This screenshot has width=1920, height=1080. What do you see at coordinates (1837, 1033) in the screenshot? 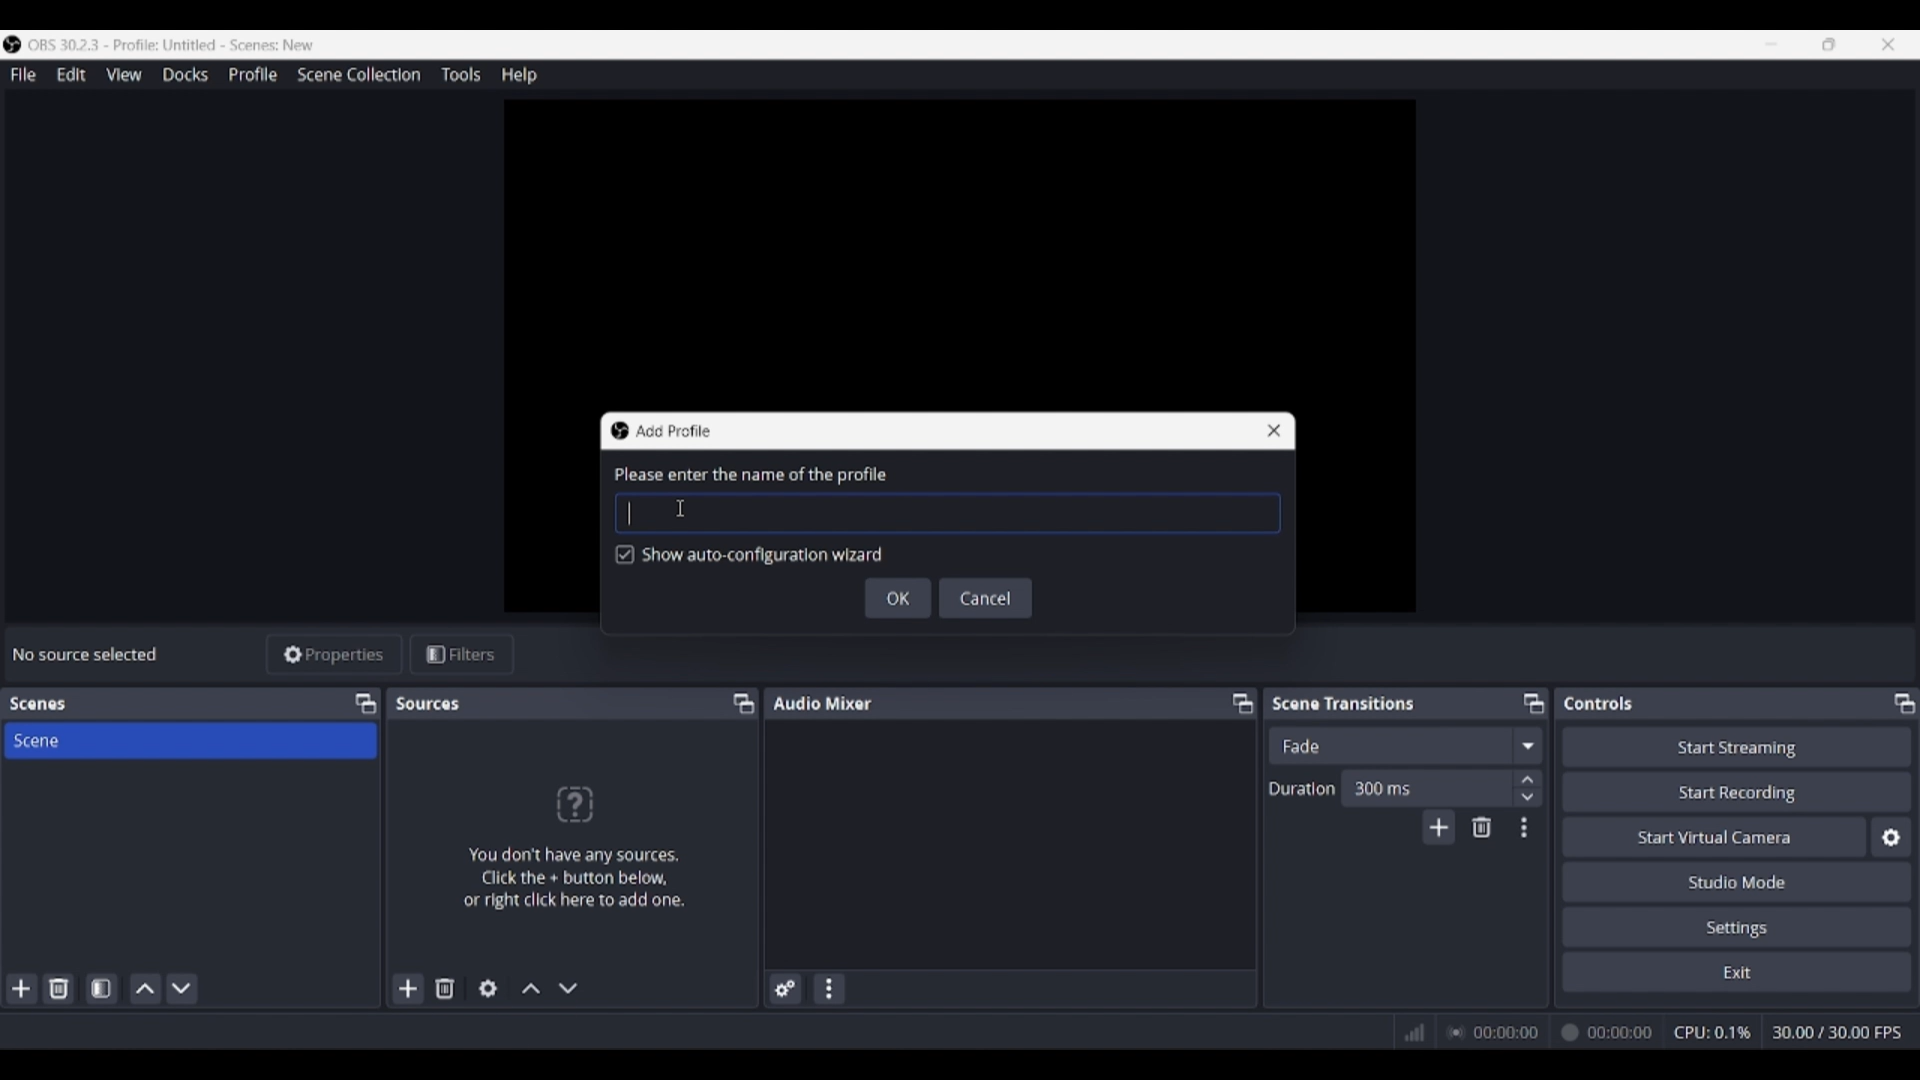
I see `Frames per second` at bounding box center [1837, 1033].